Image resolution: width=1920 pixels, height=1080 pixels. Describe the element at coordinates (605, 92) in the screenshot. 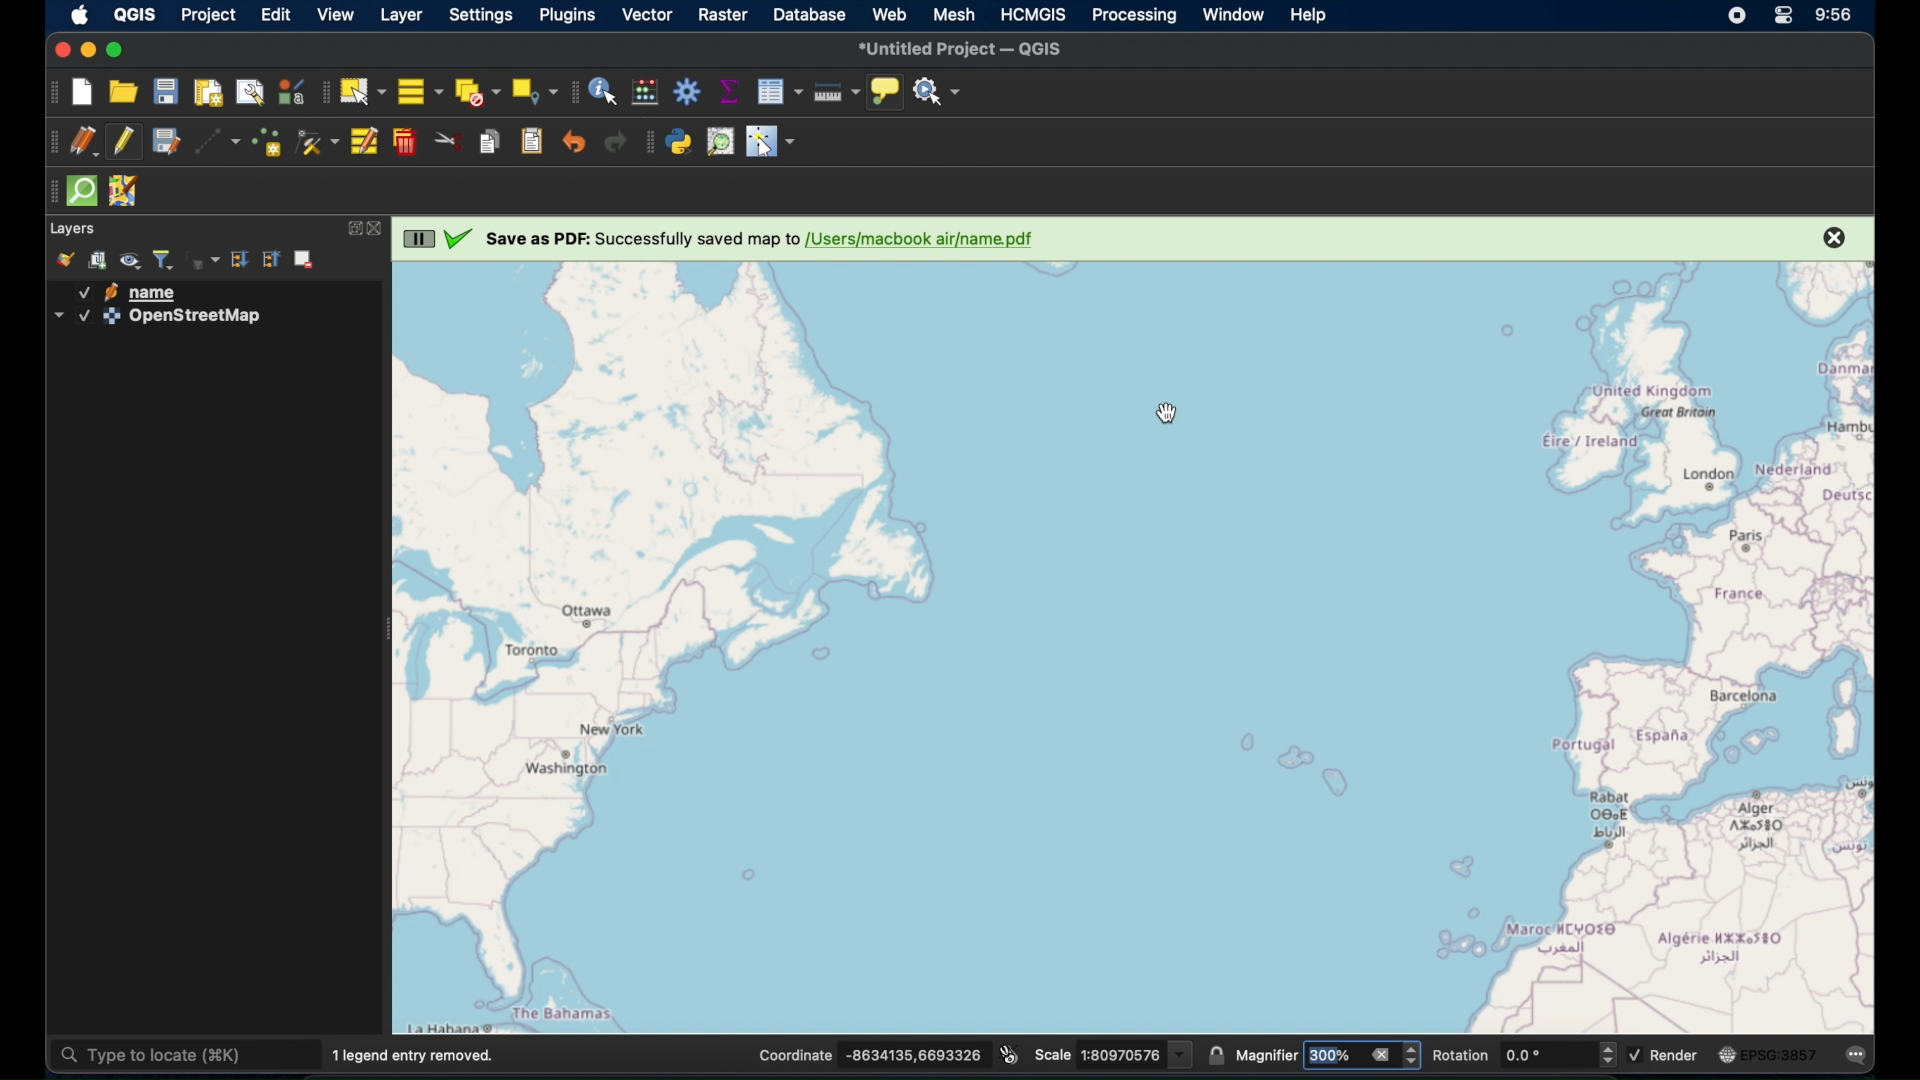

I see `identify features` at that location.